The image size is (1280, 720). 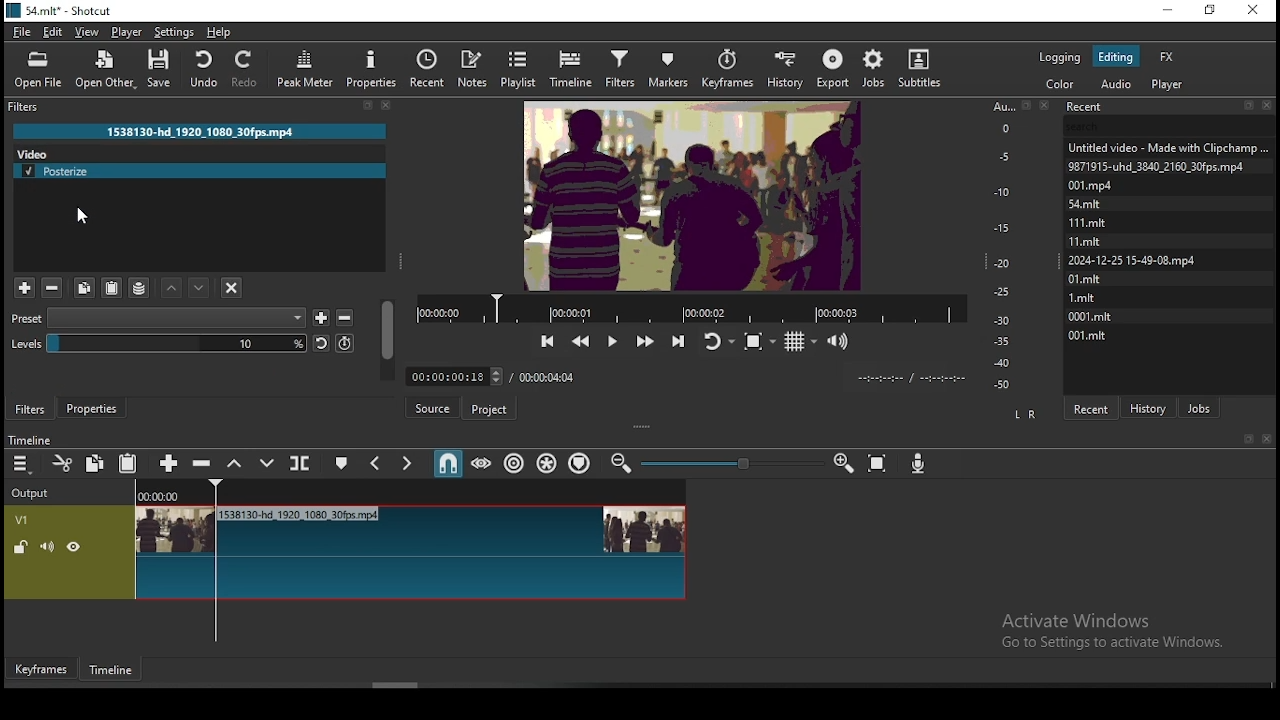 I want to click on save, so click(x=163, y=69).